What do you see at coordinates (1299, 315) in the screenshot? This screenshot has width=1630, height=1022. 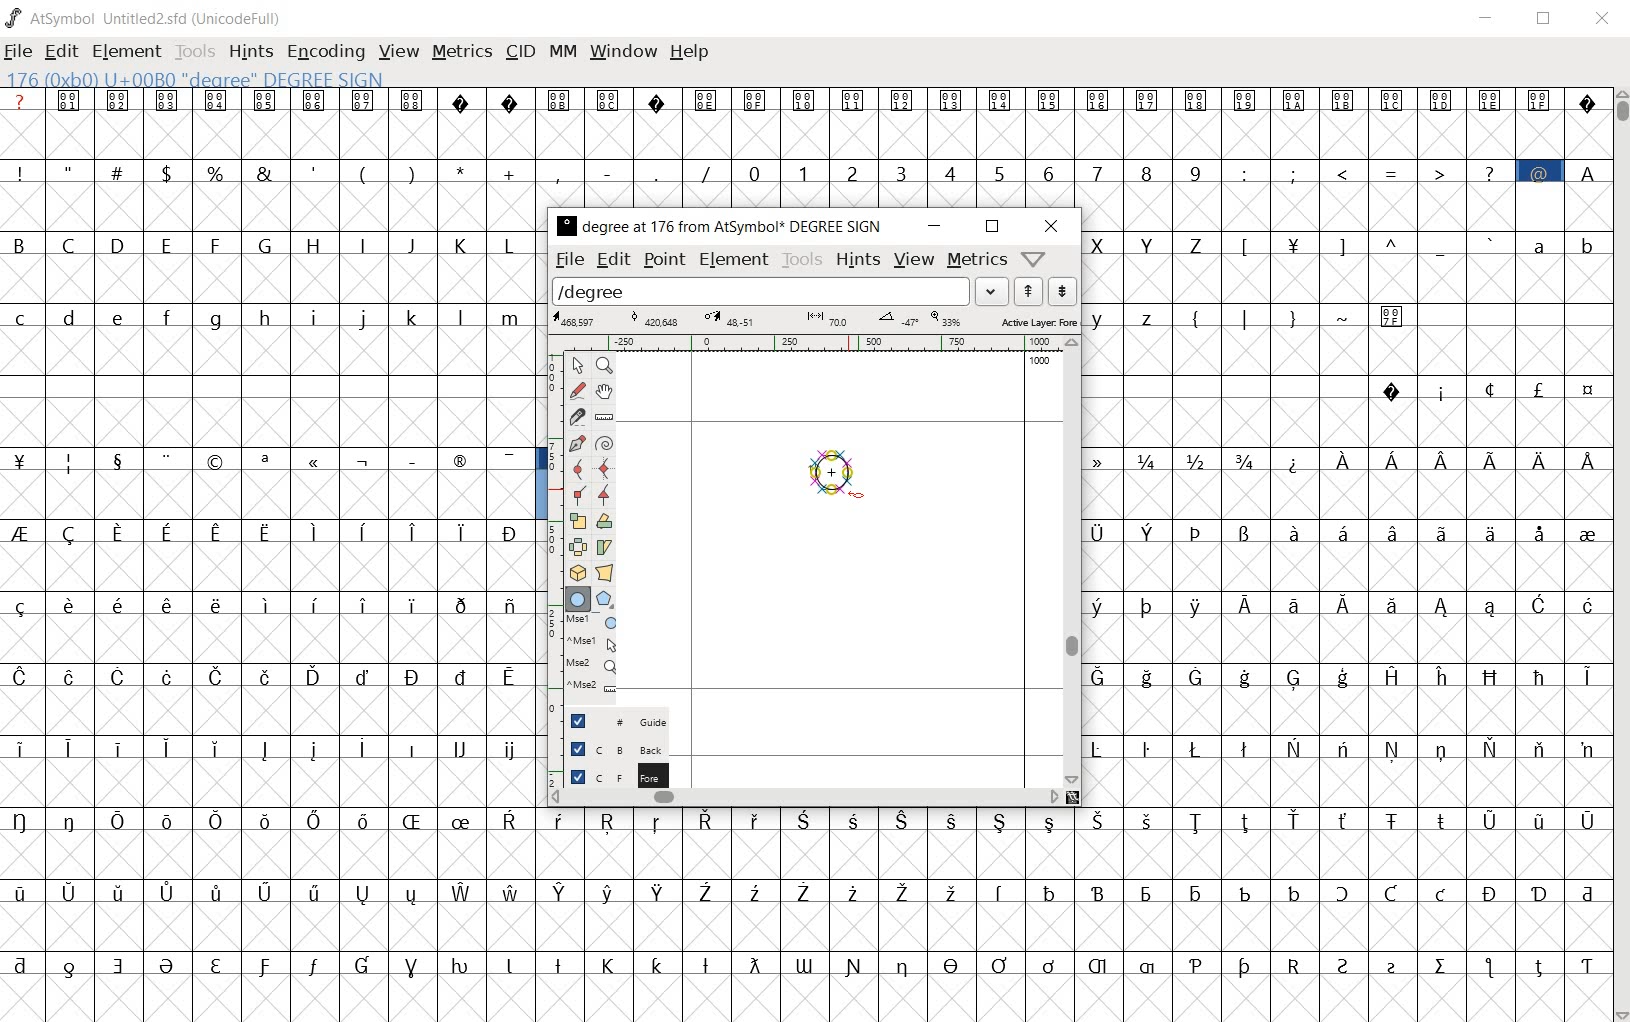 I see `symbols` at bounding box center [1299, 315].